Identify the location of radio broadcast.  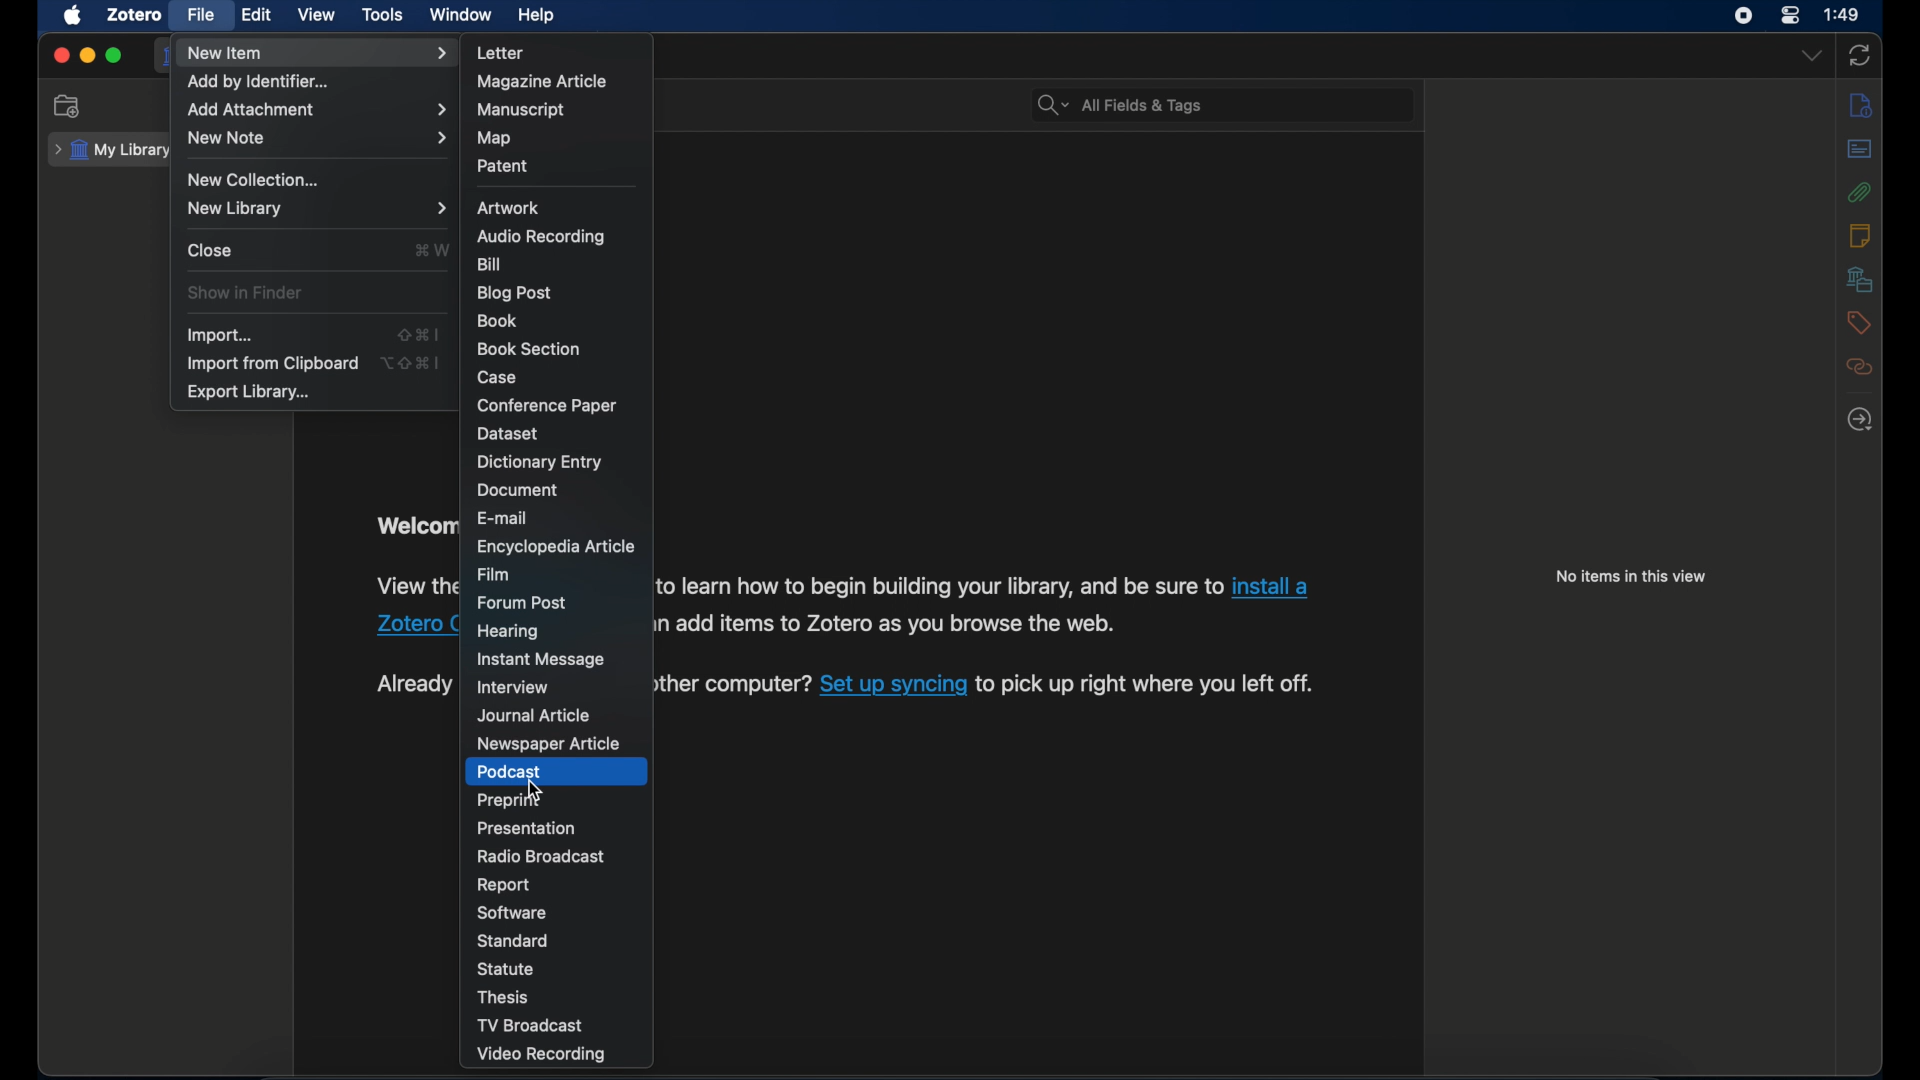
(539, 856).